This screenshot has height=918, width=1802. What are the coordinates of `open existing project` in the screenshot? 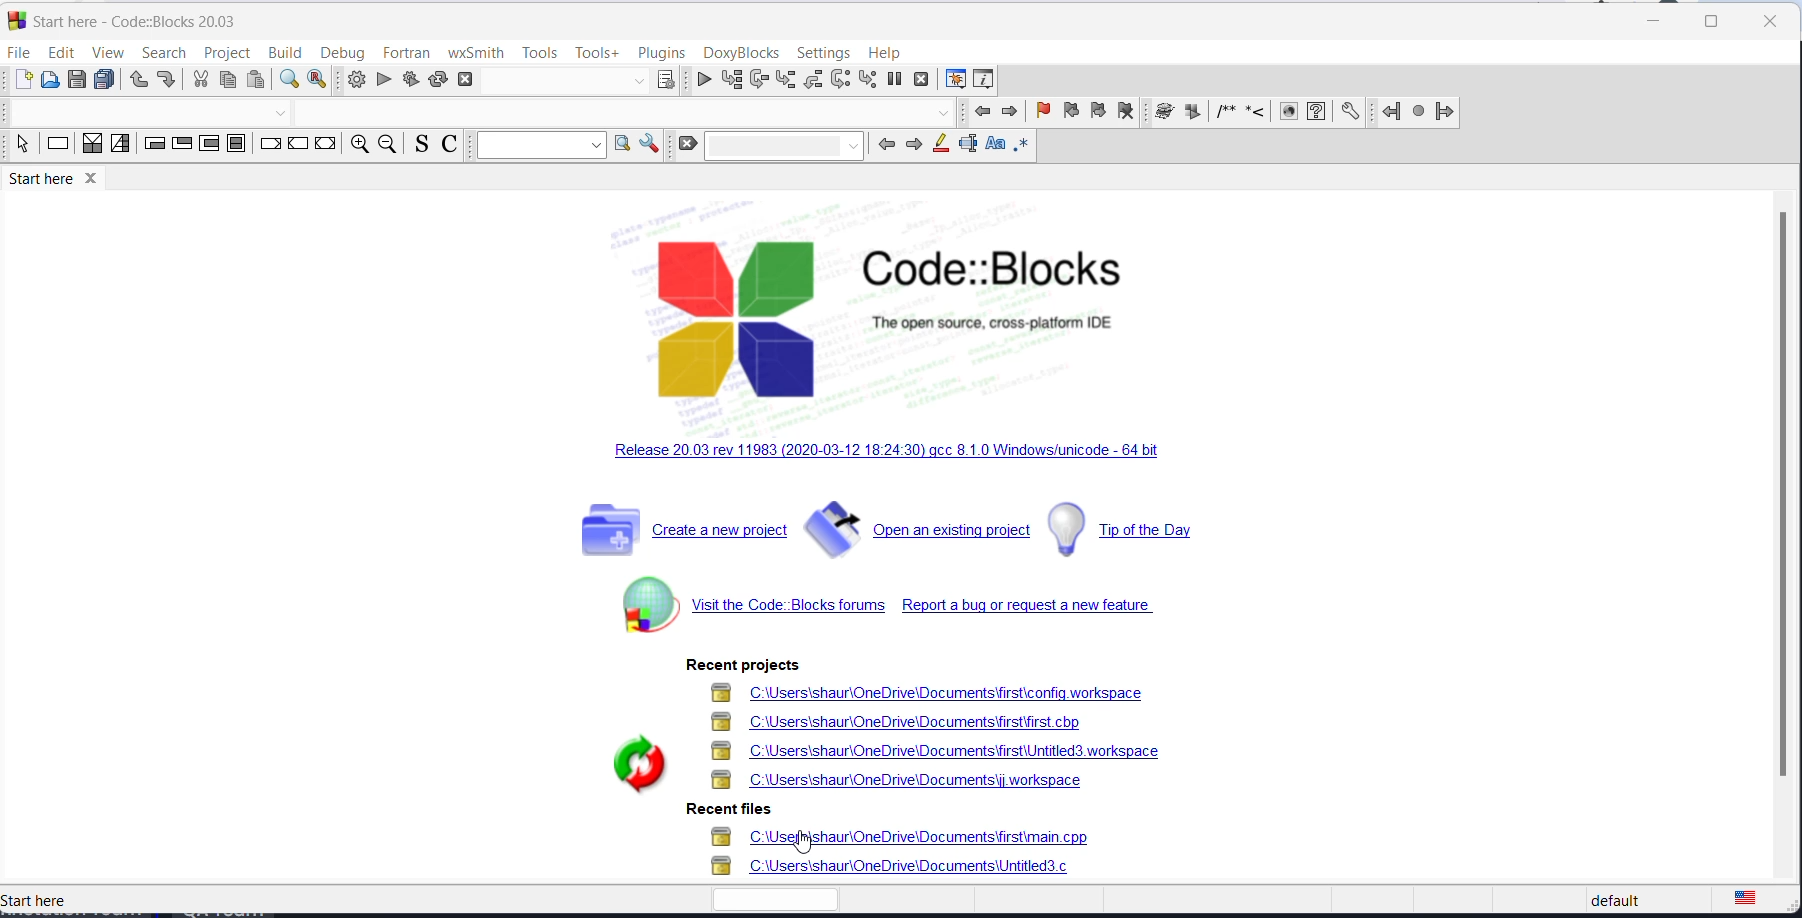 It's located at (917, 530).